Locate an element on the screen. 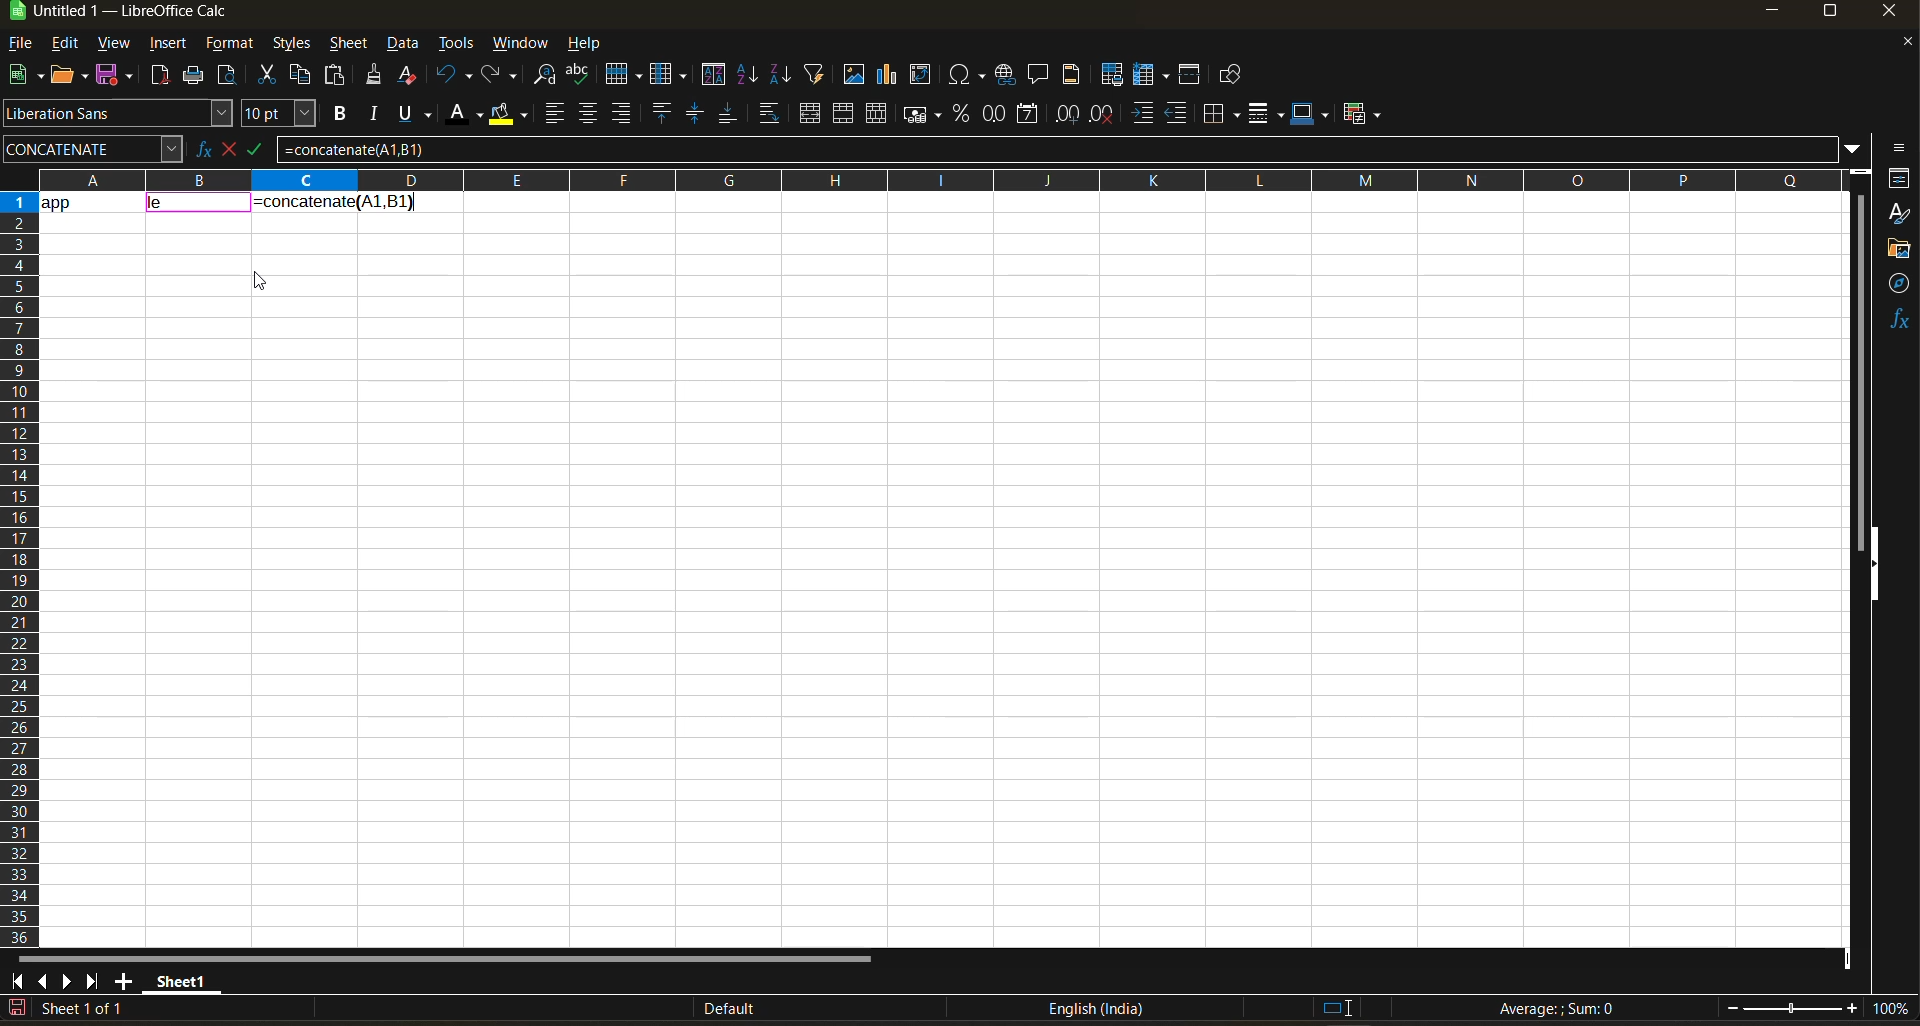 This screenshot has width=1920, height=1026. insert chart is located at coordinates (888, 74).